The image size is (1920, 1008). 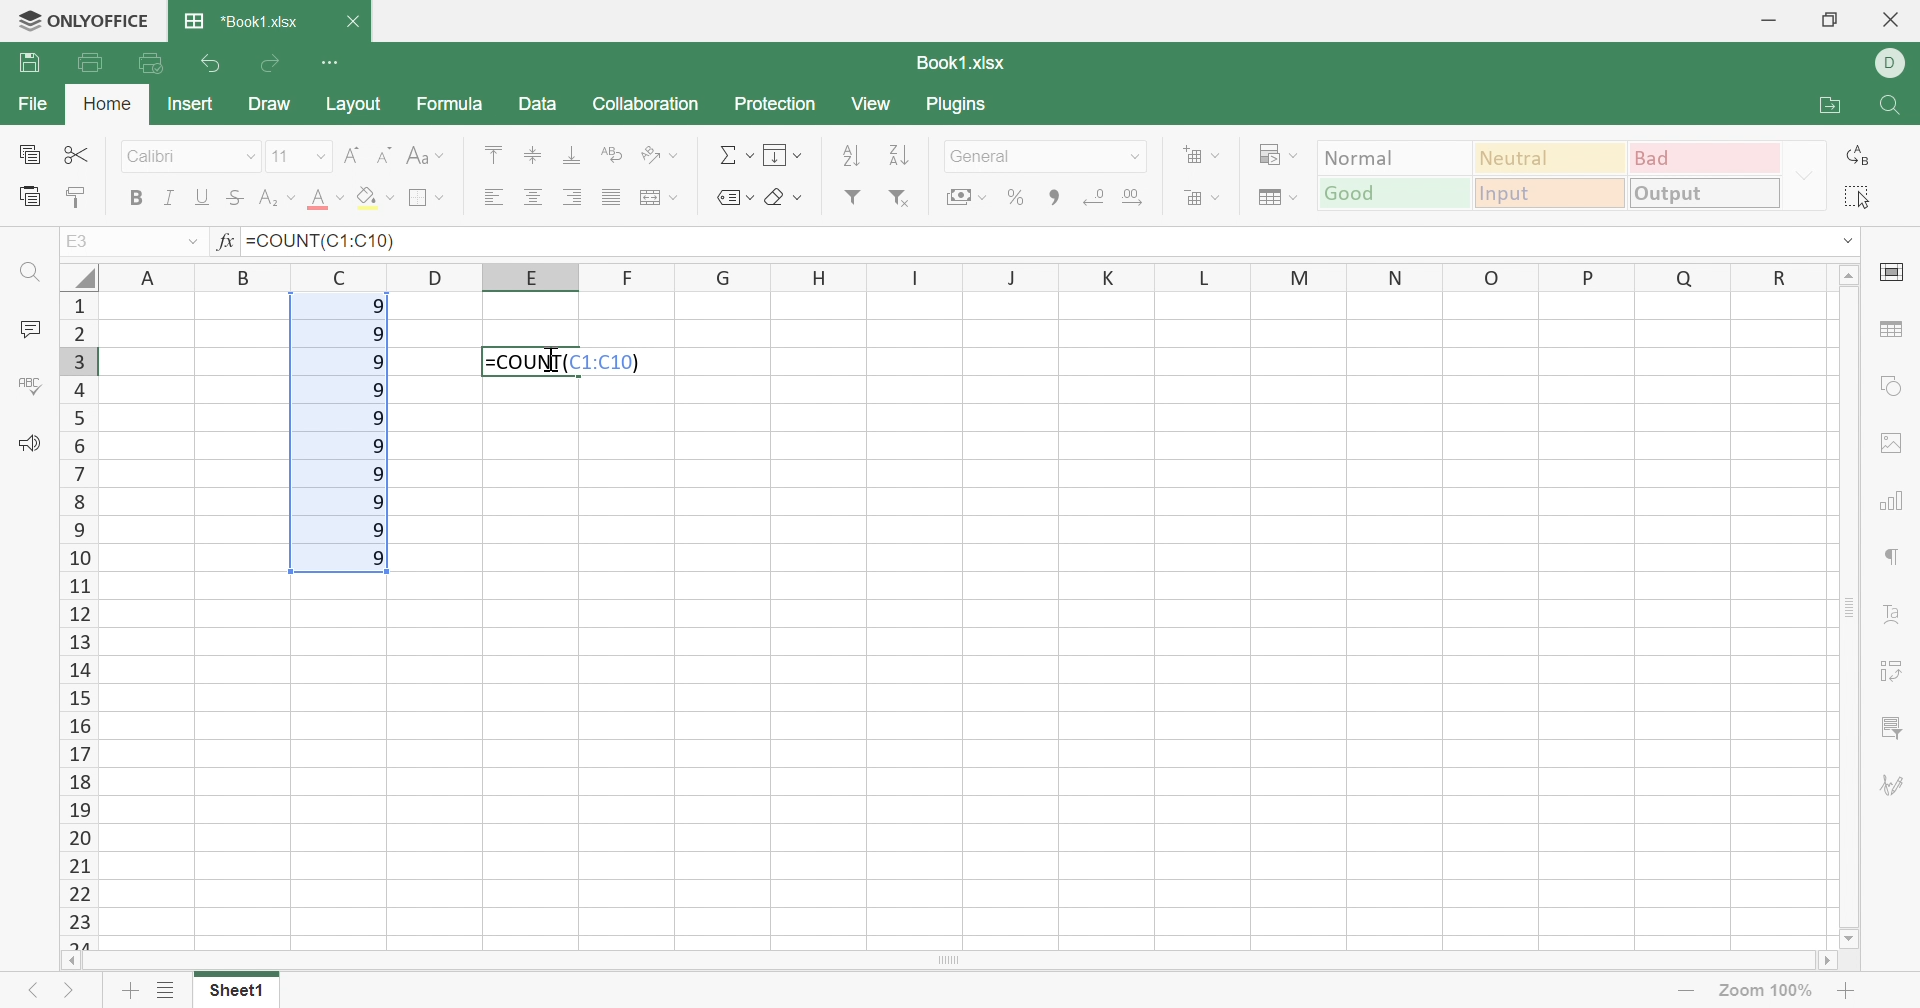 What do you see at coordinates (1895, 560) in the screenshot?
I see `Paragraph settings` at bounding box center [1895, 560].